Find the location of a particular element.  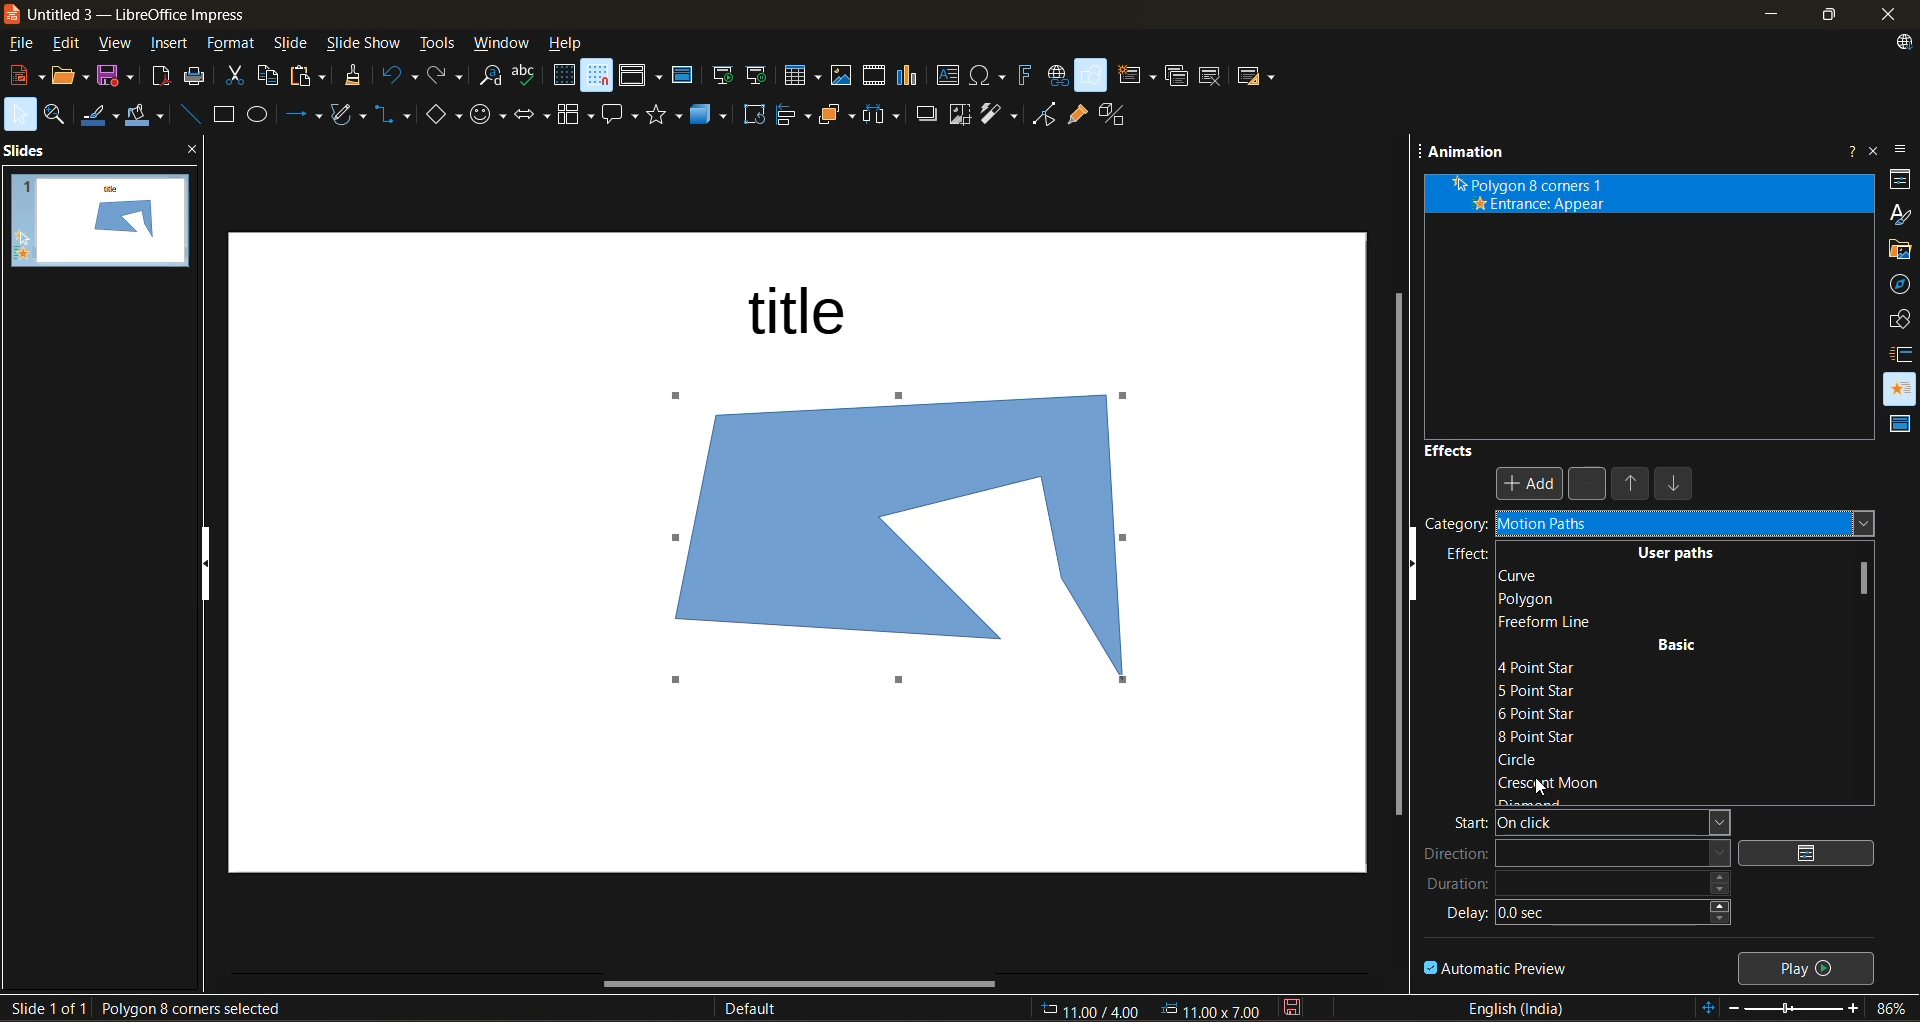

maximize is located at coordinates (1822, 16).